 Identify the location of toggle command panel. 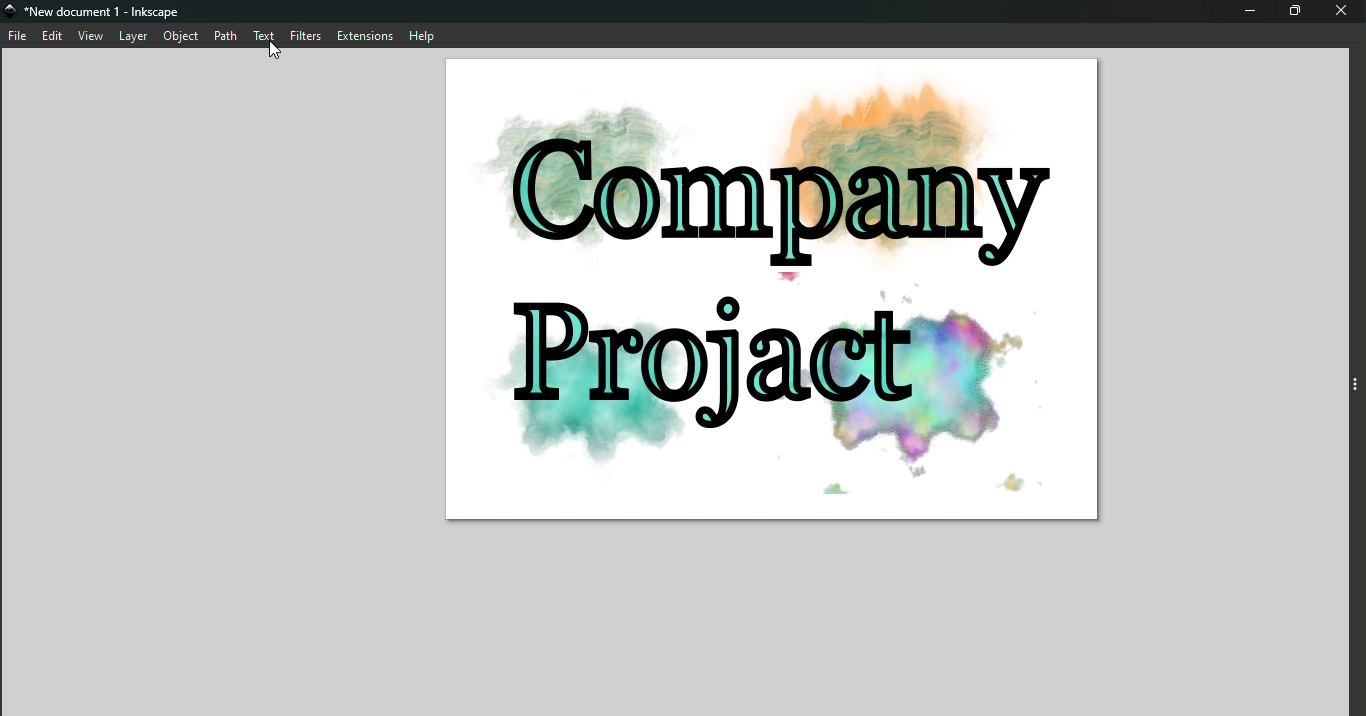
(1354, 387).